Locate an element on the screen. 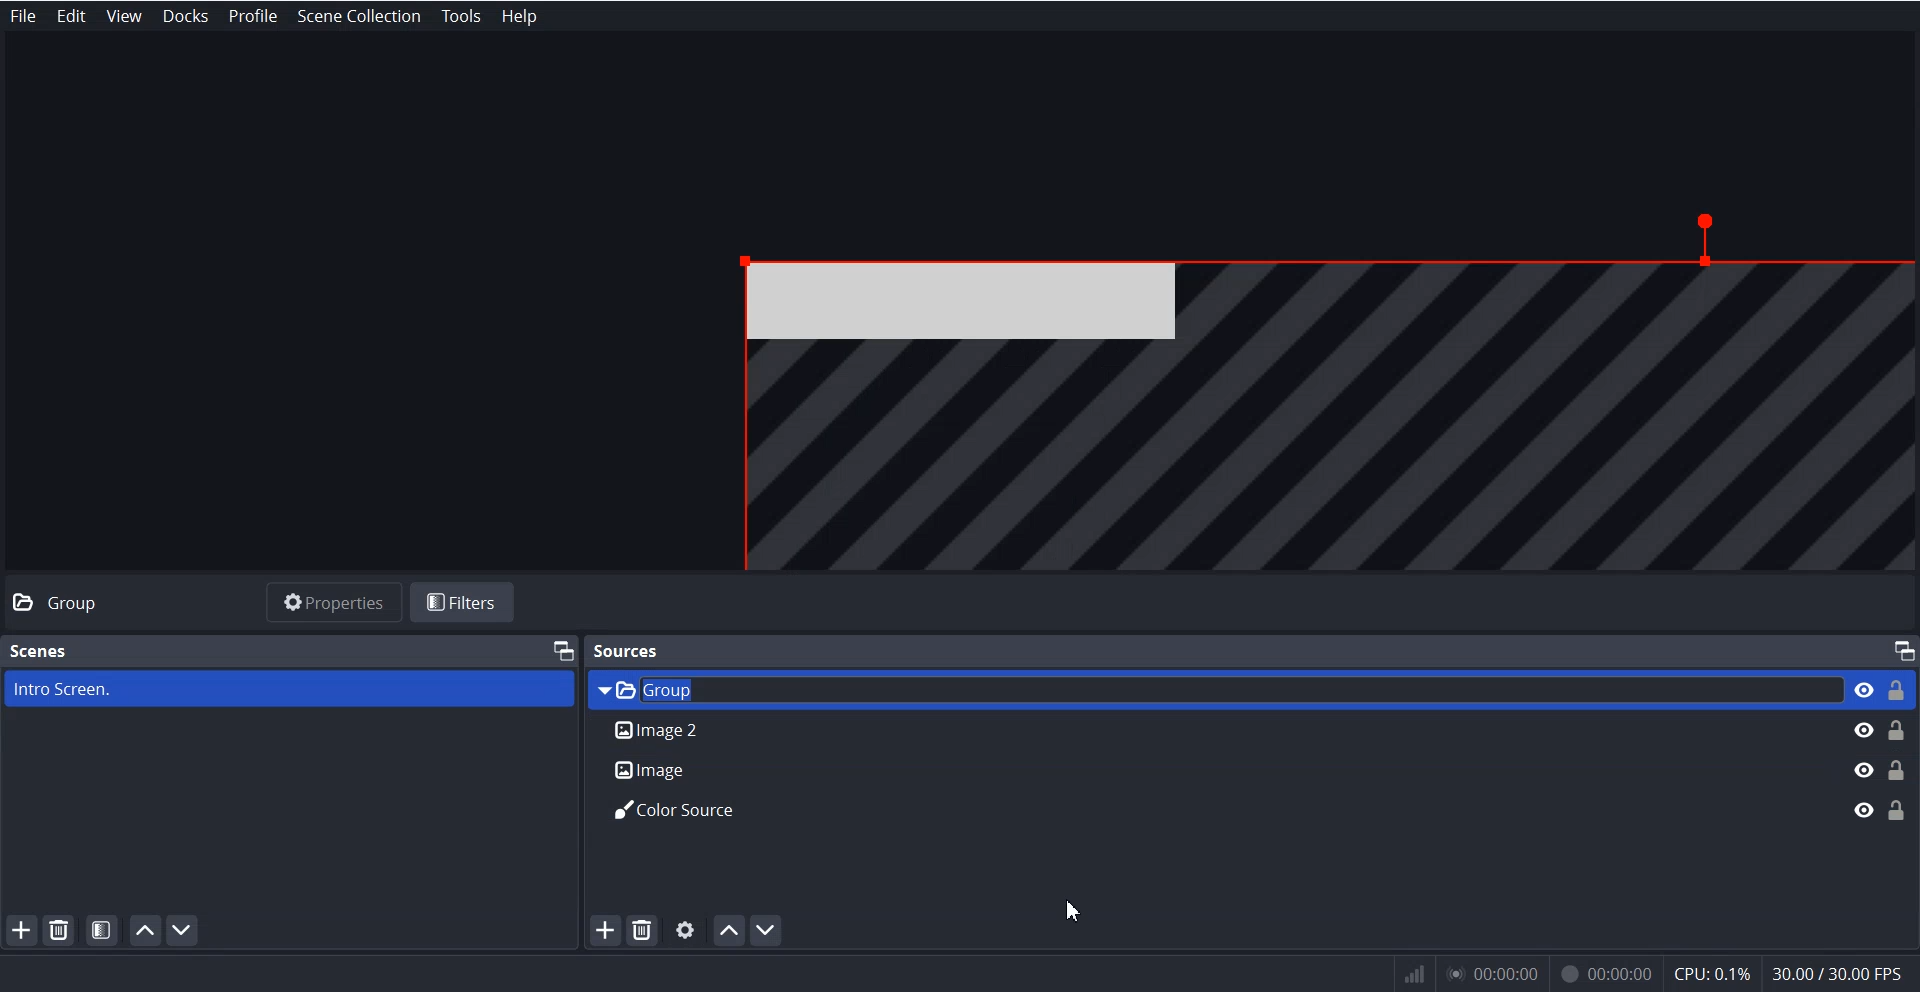 Image resolution: width=1920 pixels, height=992 pixels. Scene Collection is located at coordinates (360, 17).